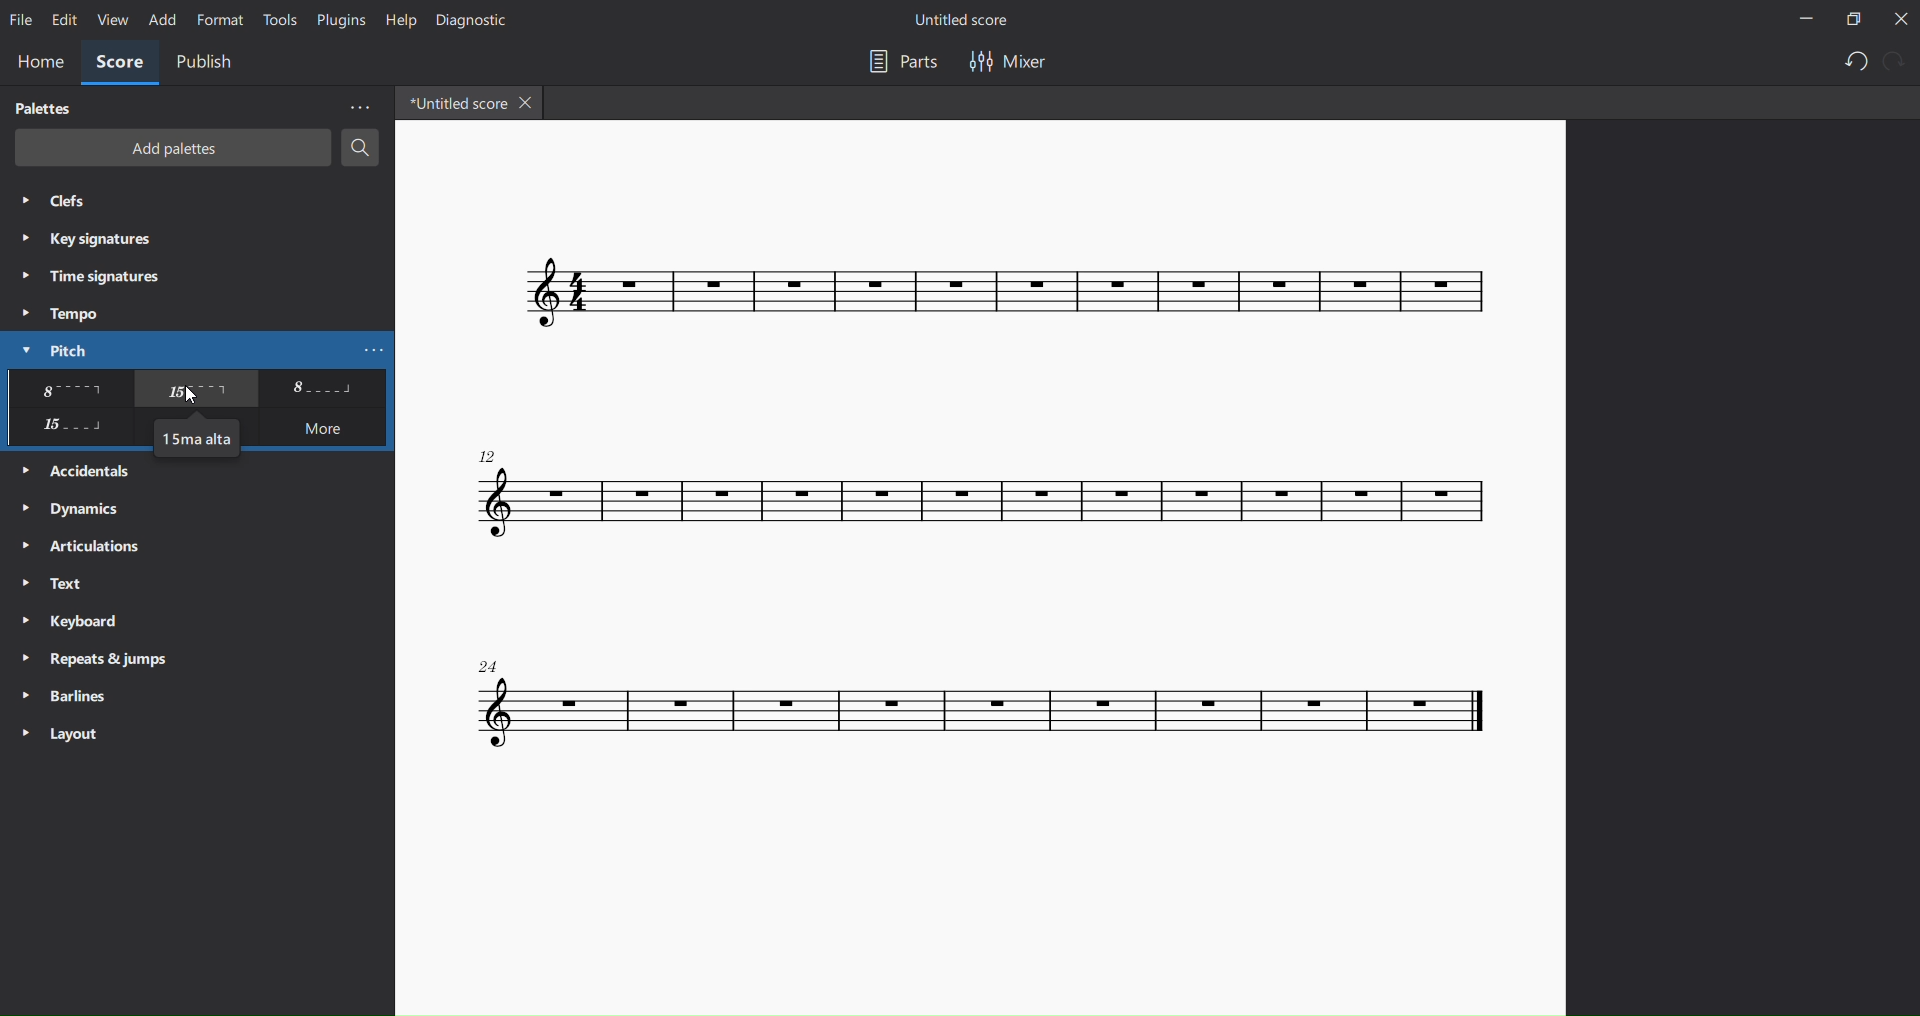 Image resolution: width=1920 pixels, height=1016 pixels. I want to click on barlines, so click(61, 692).